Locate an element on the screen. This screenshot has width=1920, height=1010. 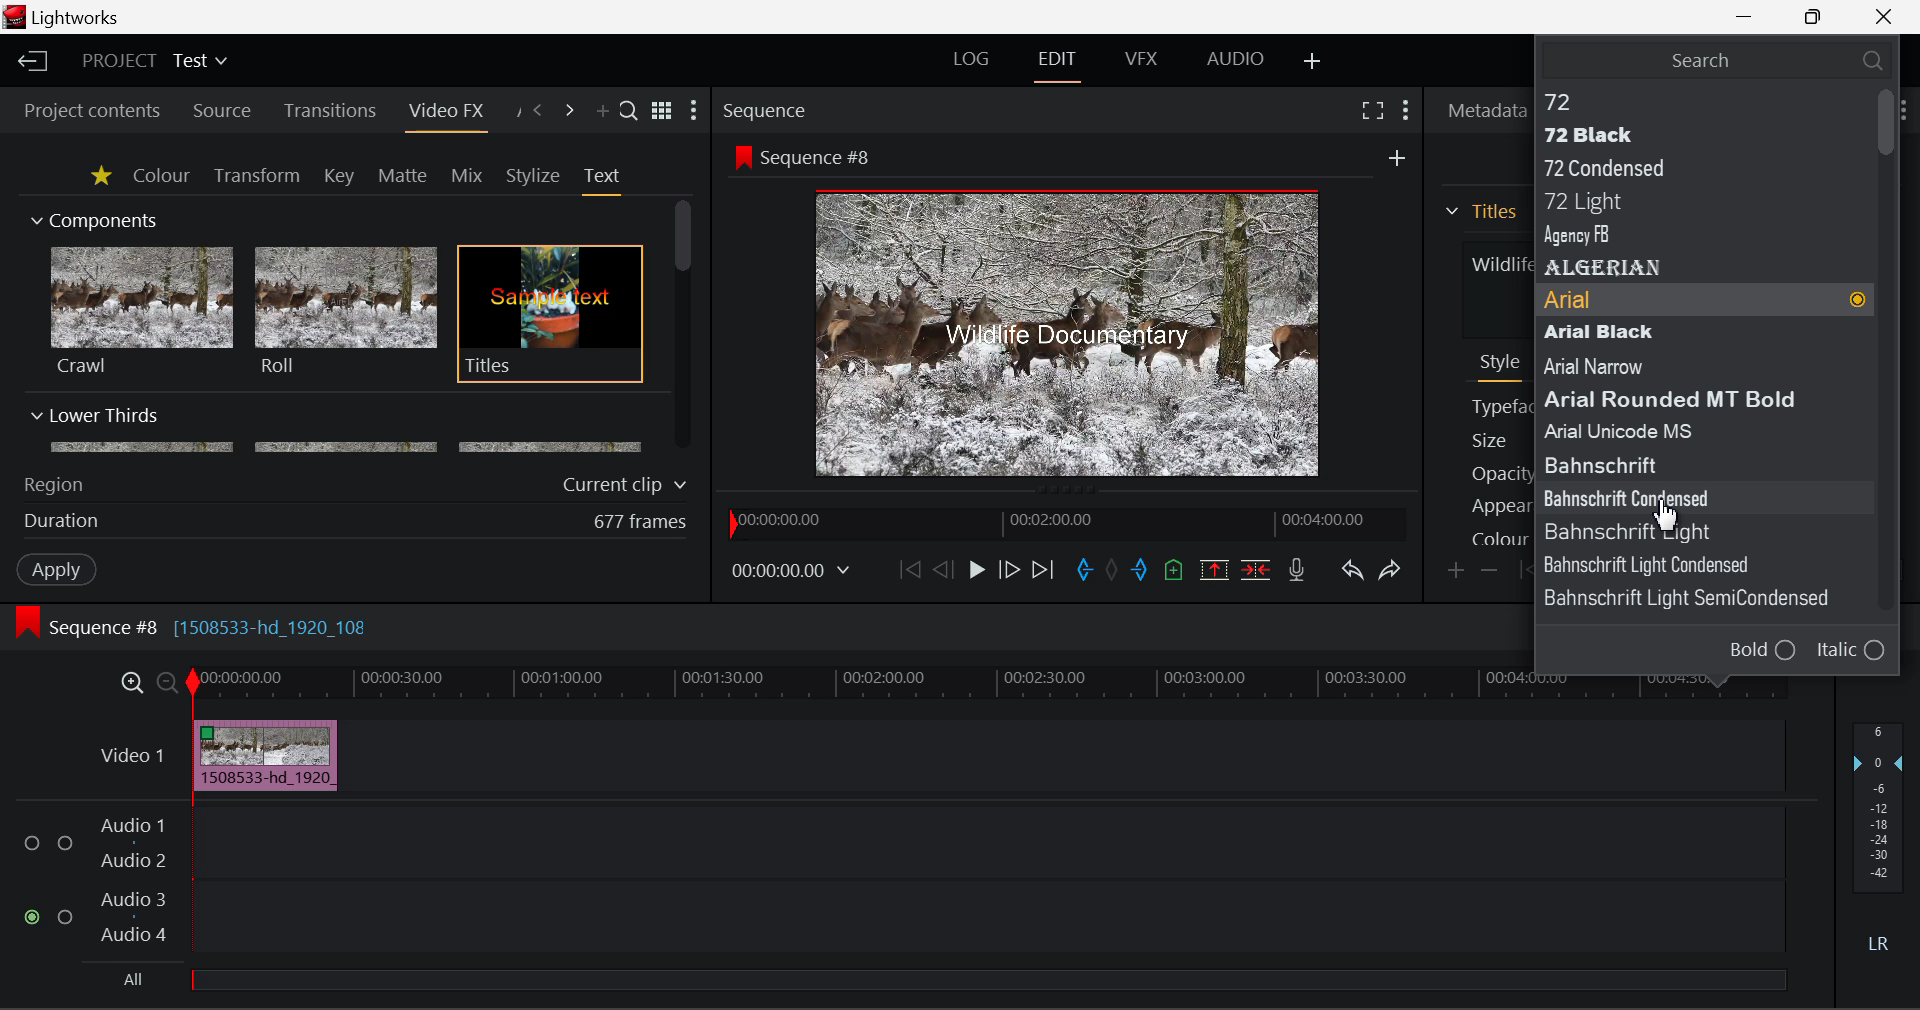
logo is located at coordinates (17, 17).